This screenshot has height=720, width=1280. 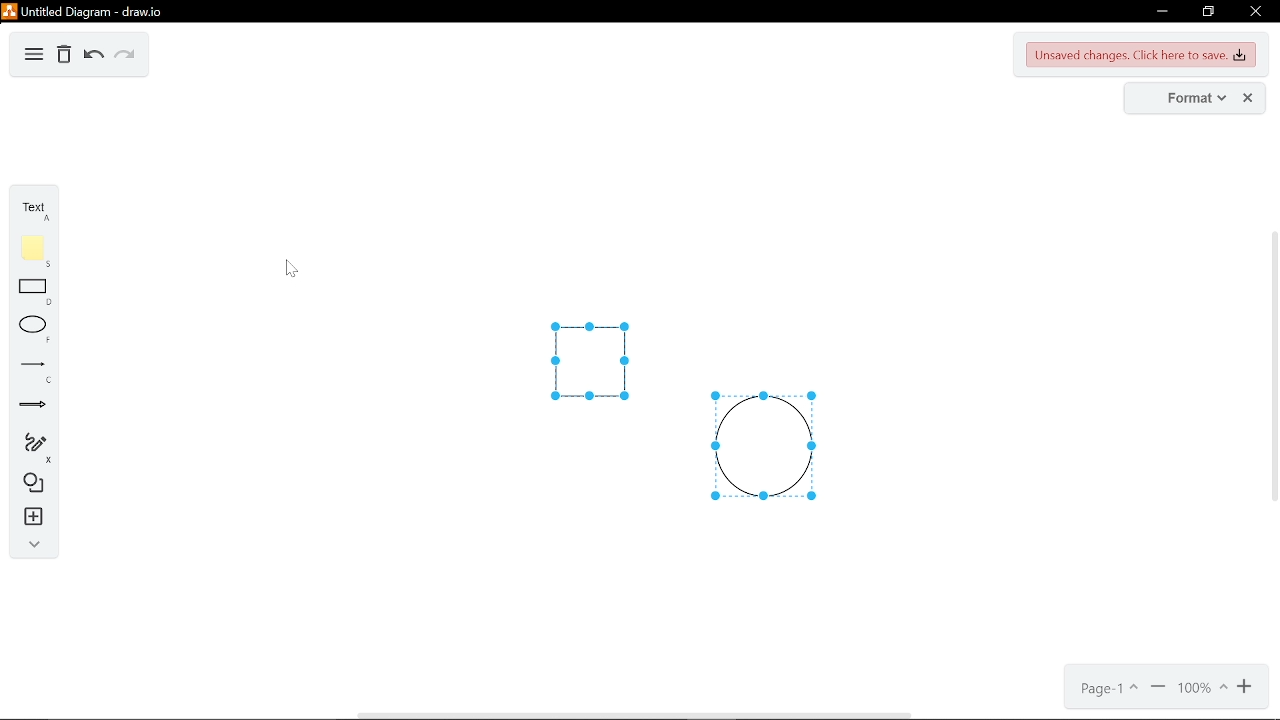 What do you see at coordinates (1247, 98) in the screenshot?
I see `close format` at bounding box center [1247, 98].